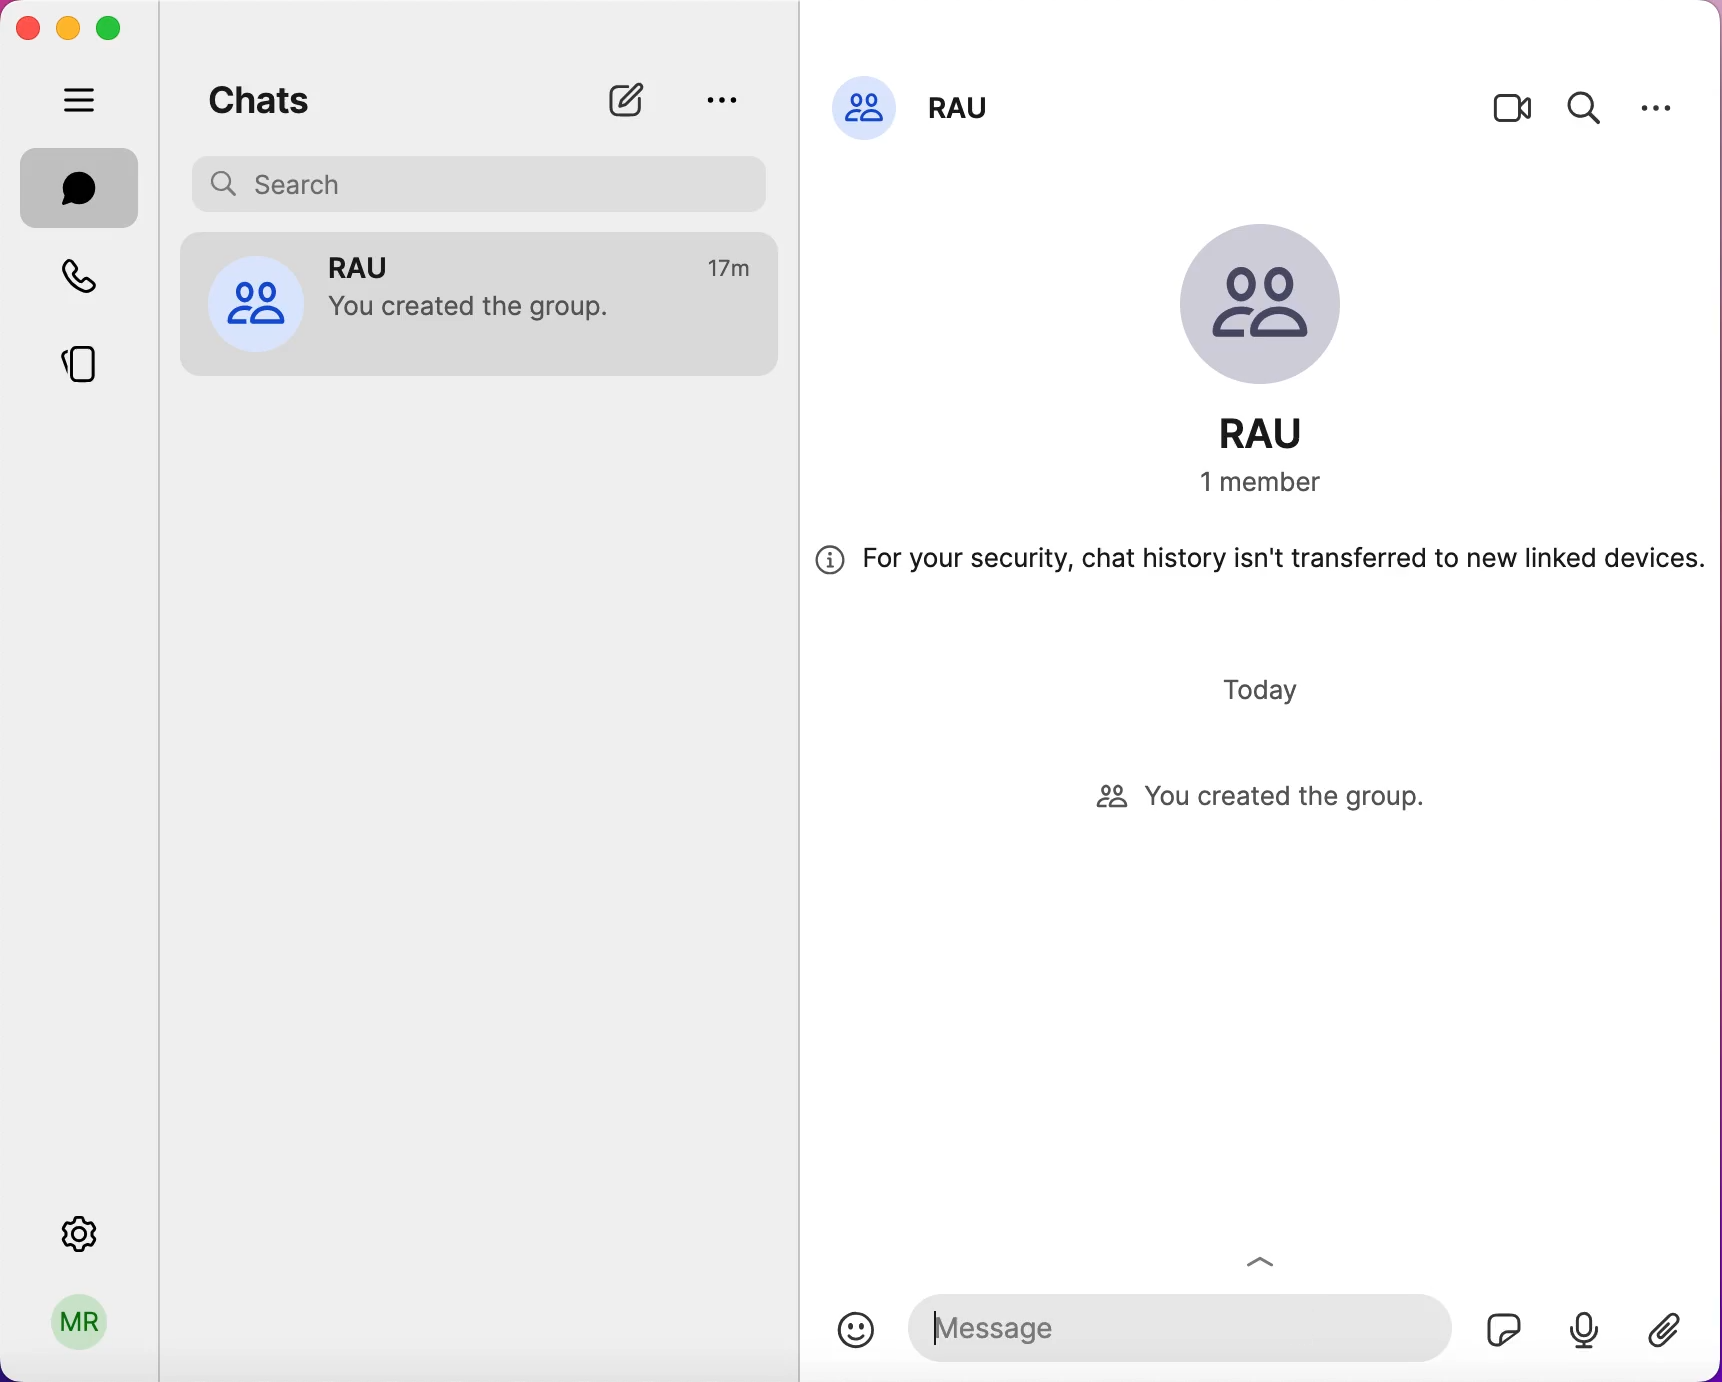  Describe the element at coordinates (260, 96) in the screenshot. I see `chats` at that location.